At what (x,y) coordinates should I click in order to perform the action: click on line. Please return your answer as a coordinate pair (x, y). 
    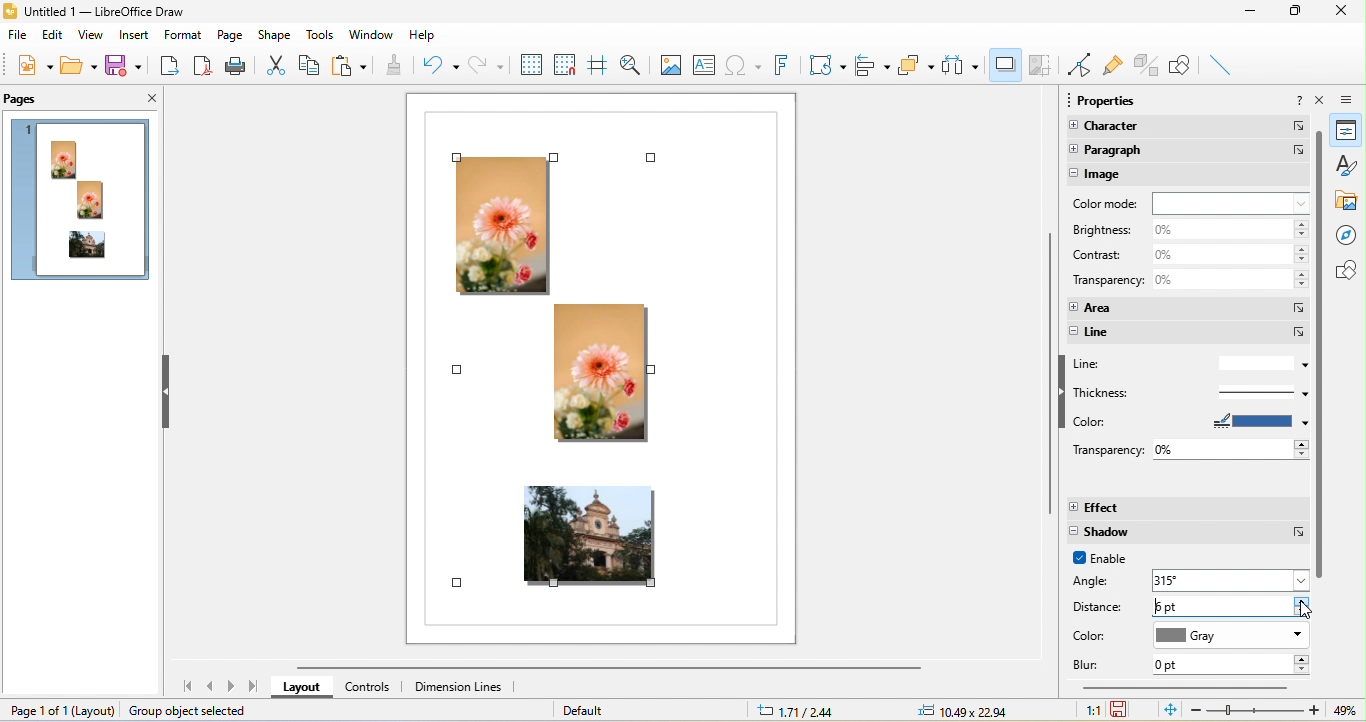
    Looking at the image, I should click on (1189, 364).